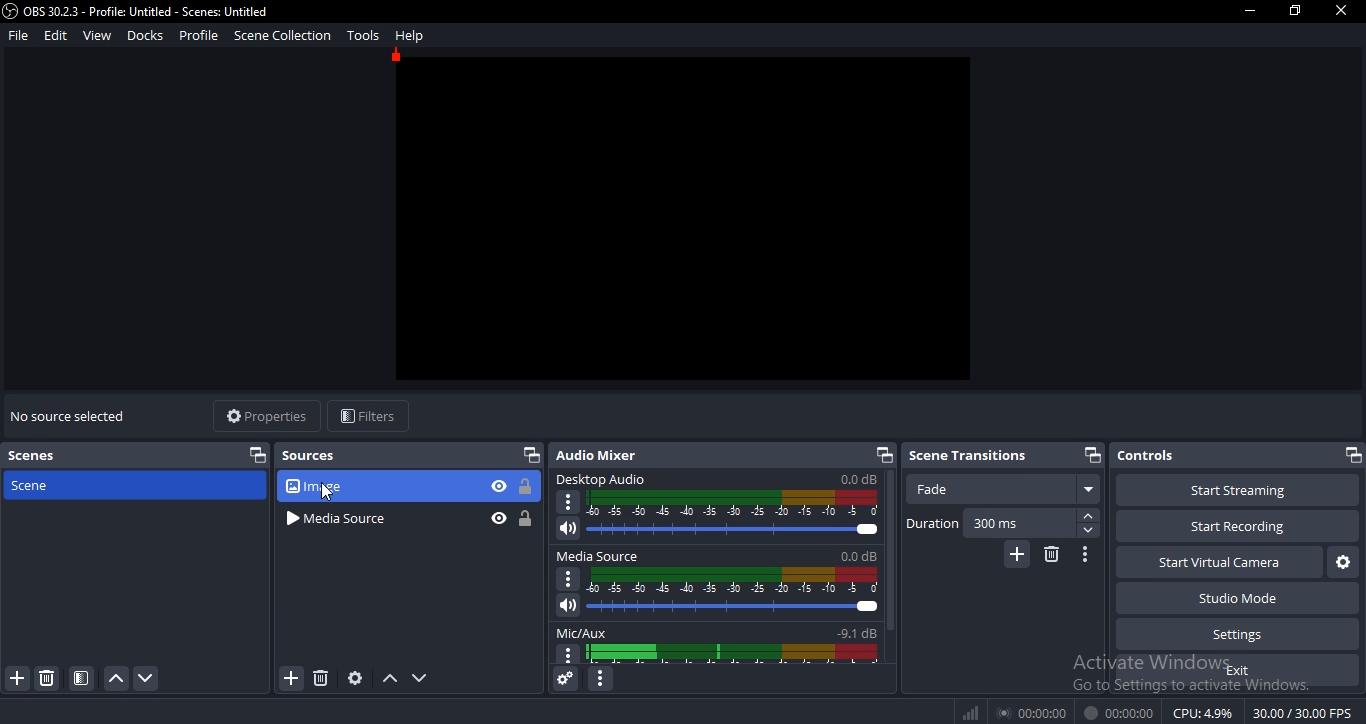 The width and height of the screenshot is (1366, 724). I want to click on restore, so click(254, 456).